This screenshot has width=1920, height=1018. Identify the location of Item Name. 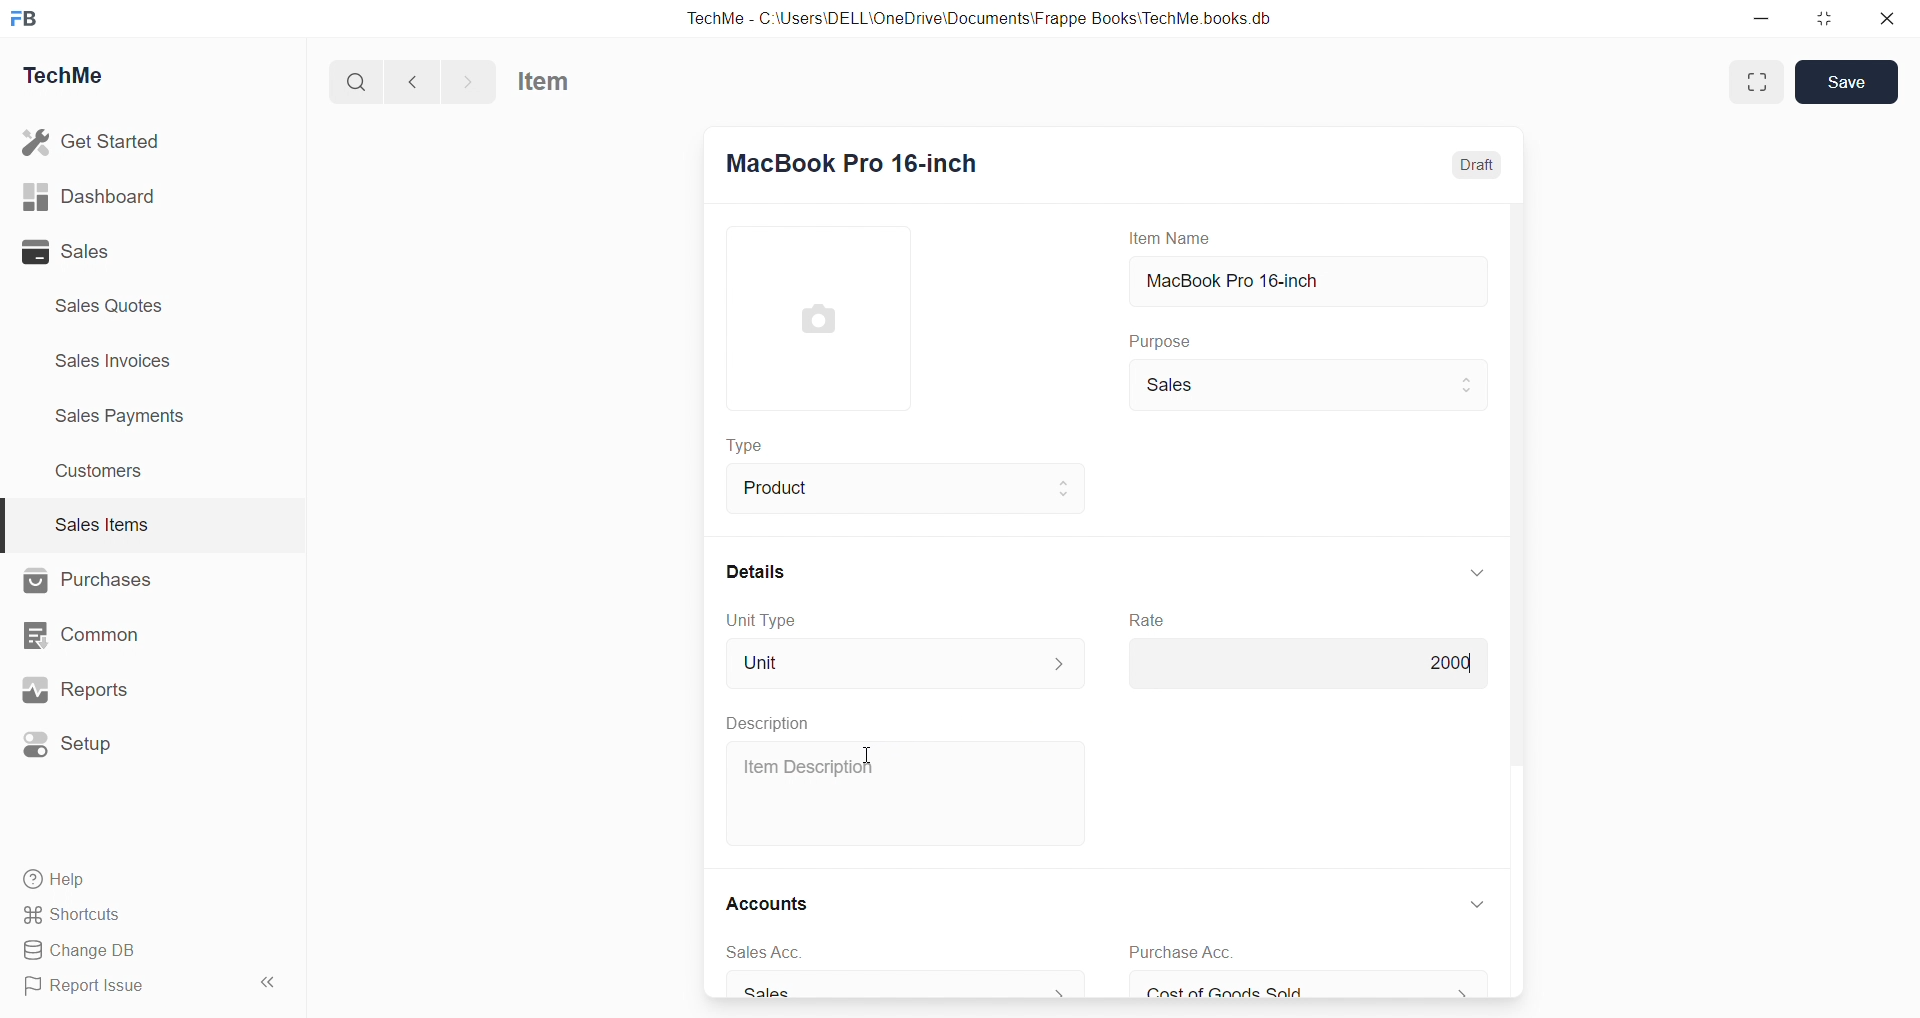
(1167, 239).